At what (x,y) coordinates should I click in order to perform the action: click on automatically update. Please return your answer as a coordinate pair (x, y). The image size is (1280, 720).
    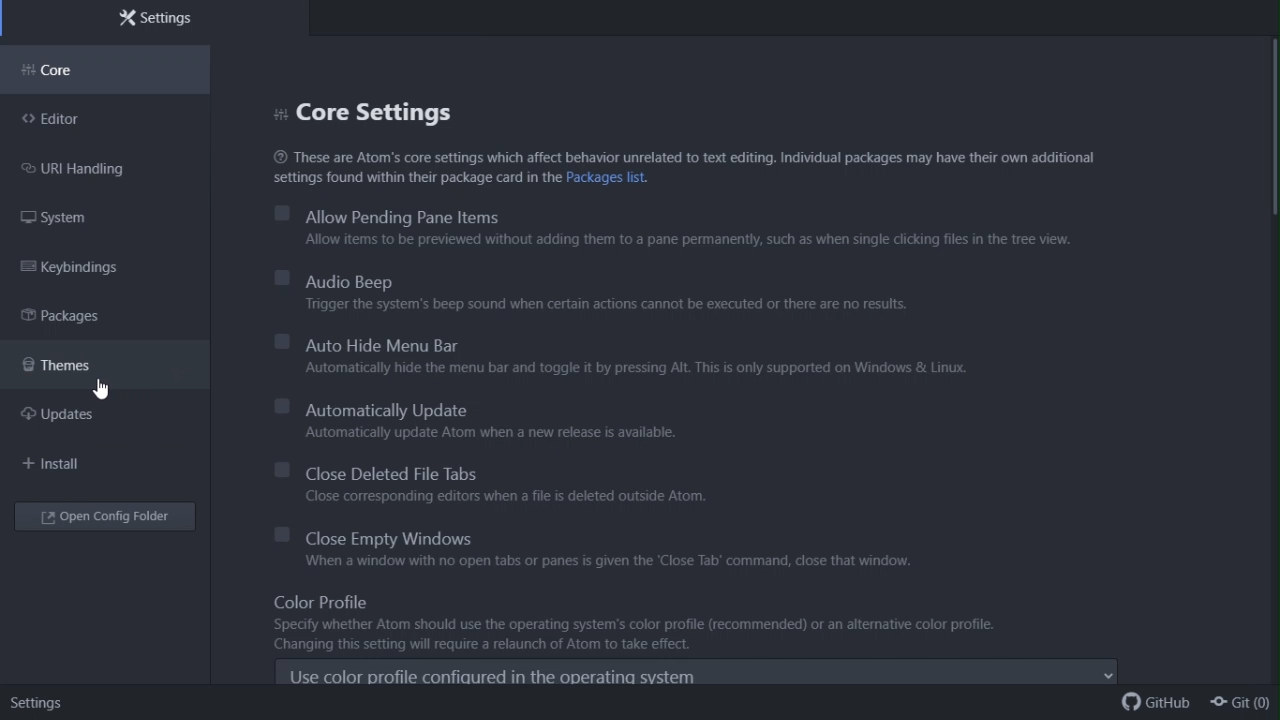
    Looking at the image, I should click on (471, 419).